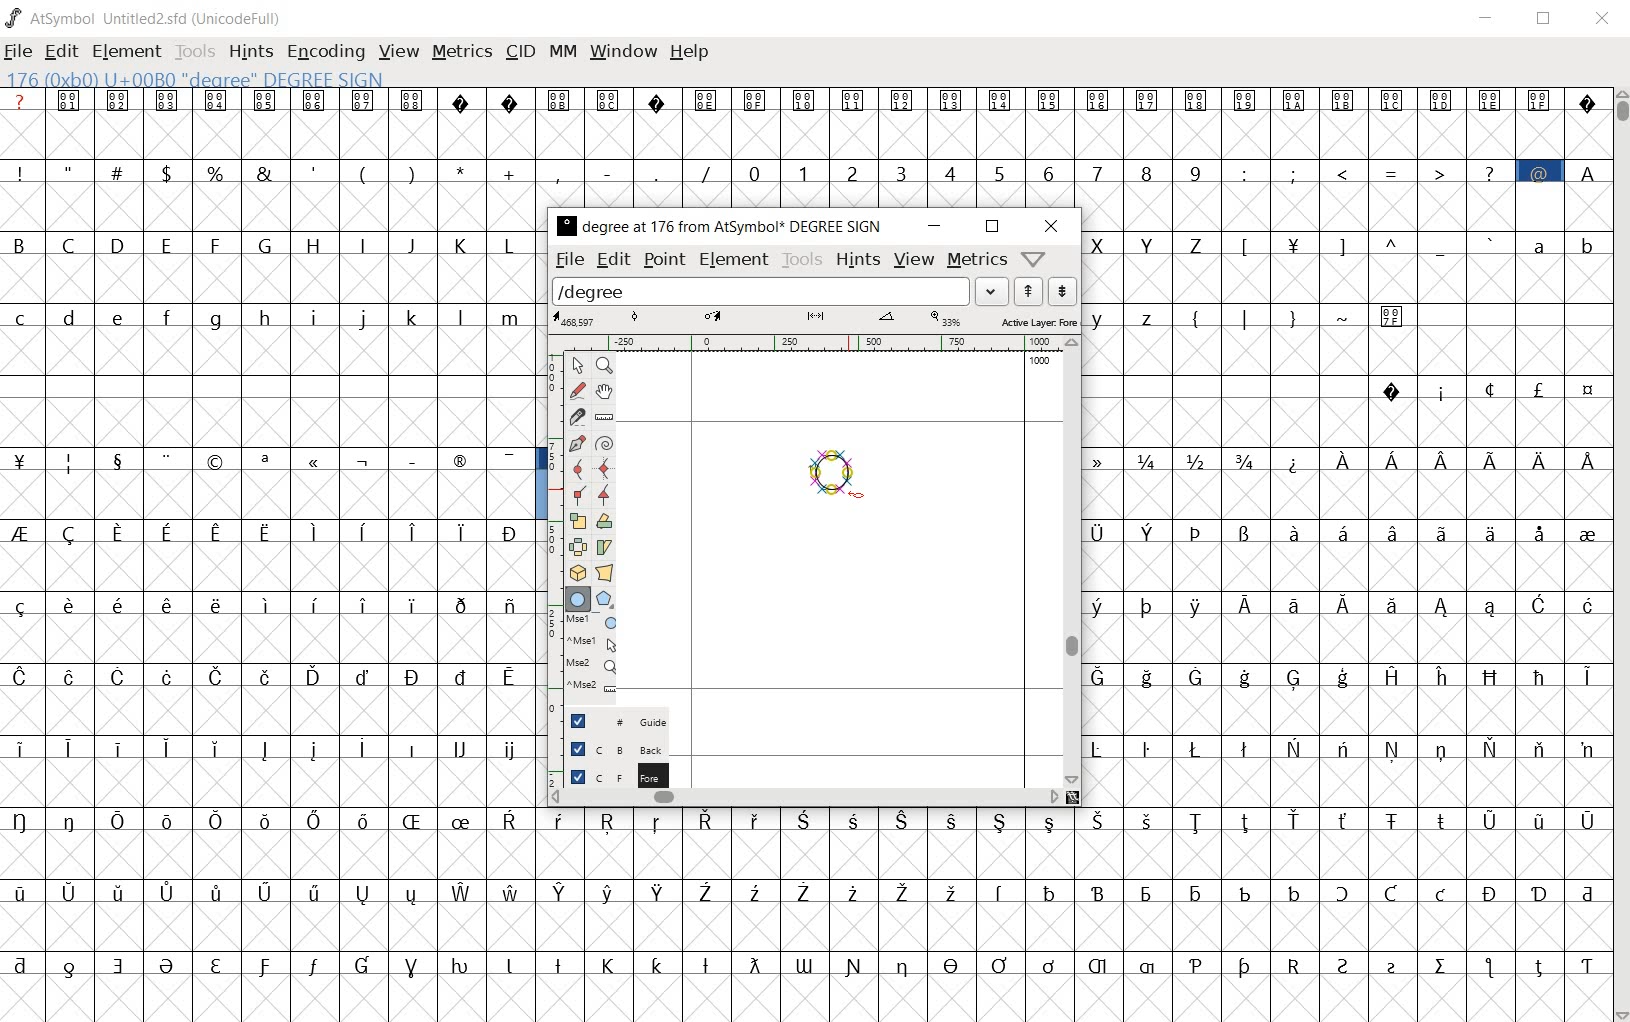 The image size is (1630, 1022). I want to click on mse1 mse1 mse2 mse2, so click(584, 659).